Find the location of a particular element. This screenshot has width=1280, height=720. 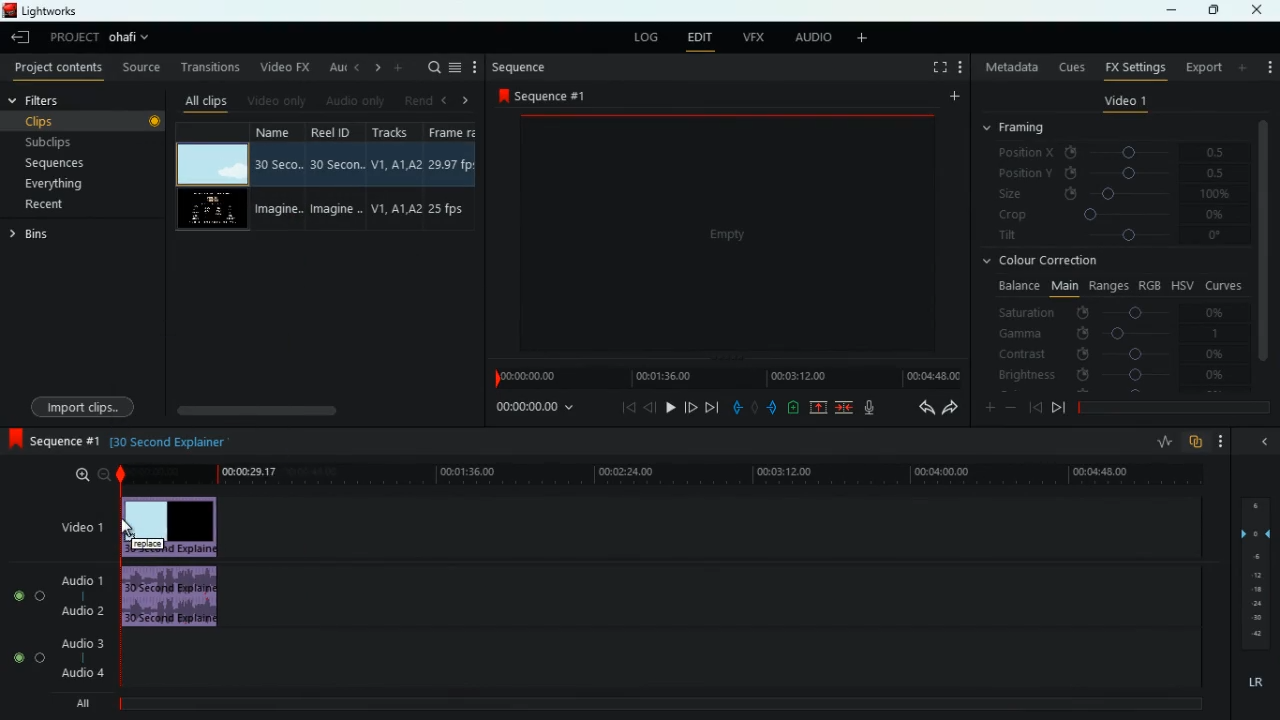

menu is located at coordinates (457, 66).